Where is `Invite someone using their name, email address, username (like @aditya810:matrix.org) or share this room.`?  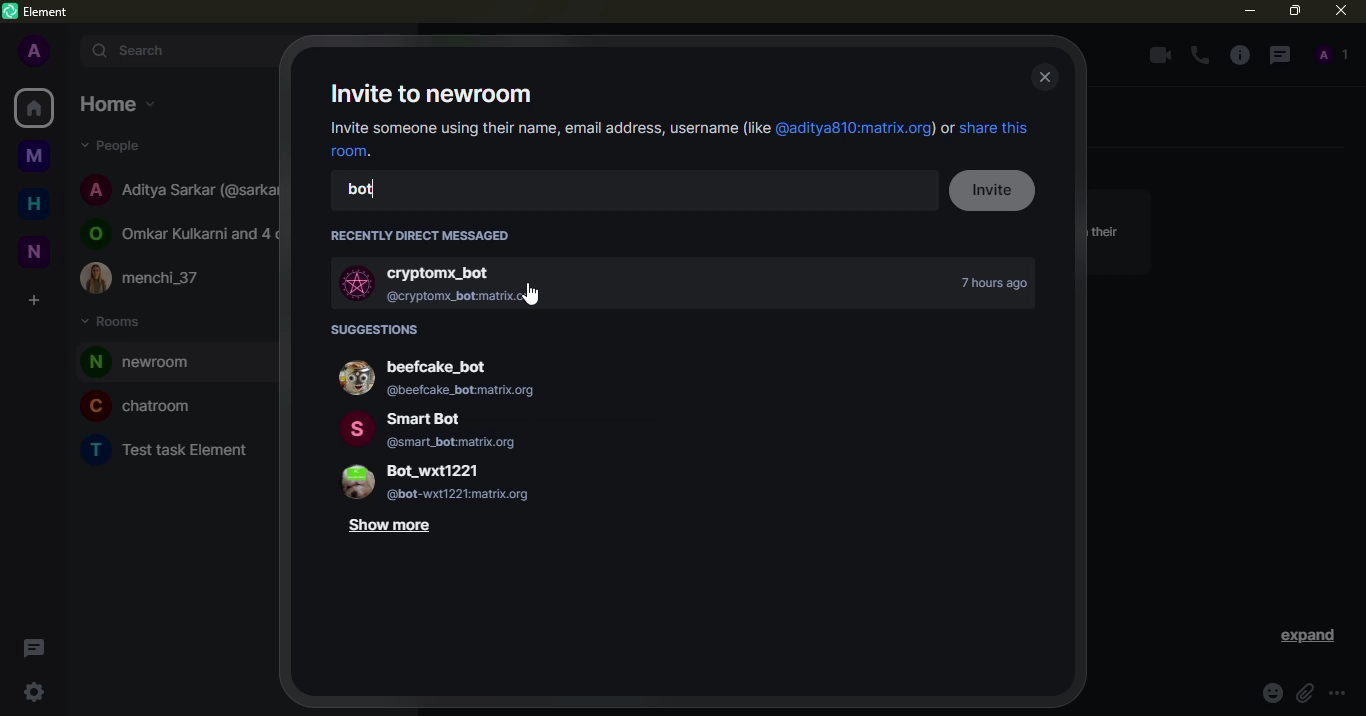
Invite someone using their name, email address, username (like @aditya810:matrix.org) or share this room. is located at coordinates (684, 137).